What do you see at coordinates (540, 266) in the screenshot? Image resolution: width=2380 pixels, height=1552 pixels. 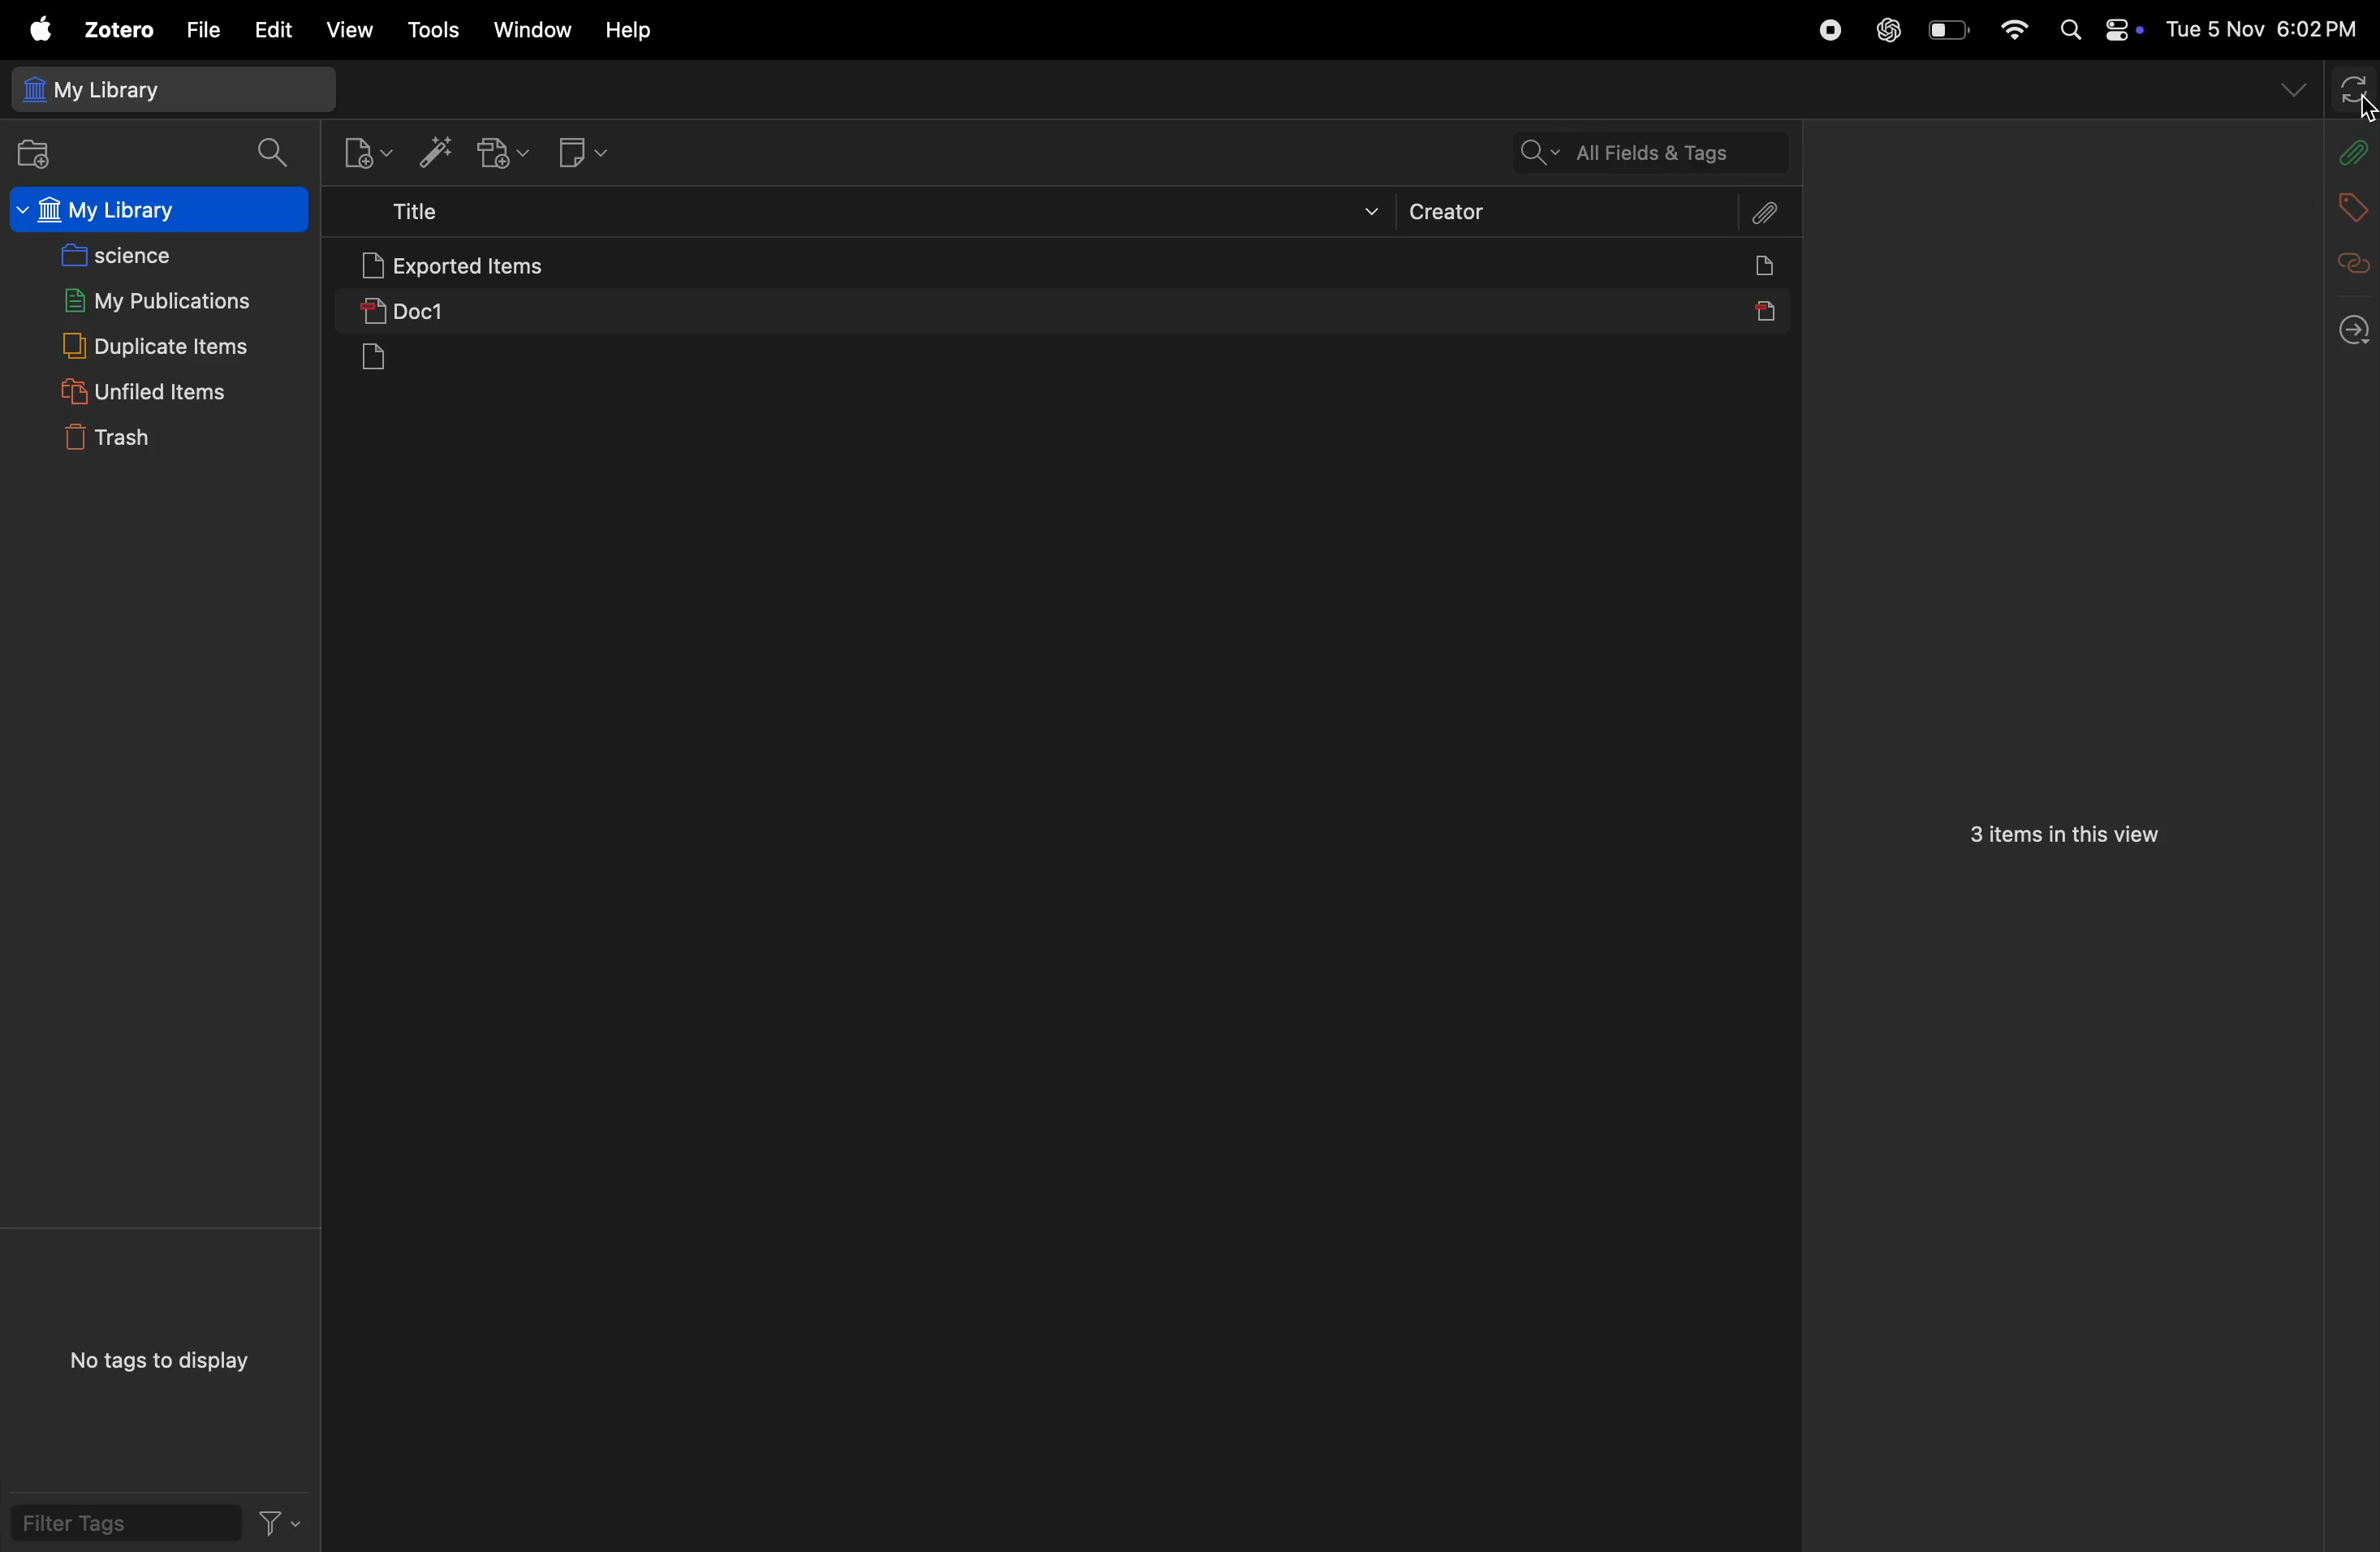 I see `exported items` at bounding box center [540, 266].